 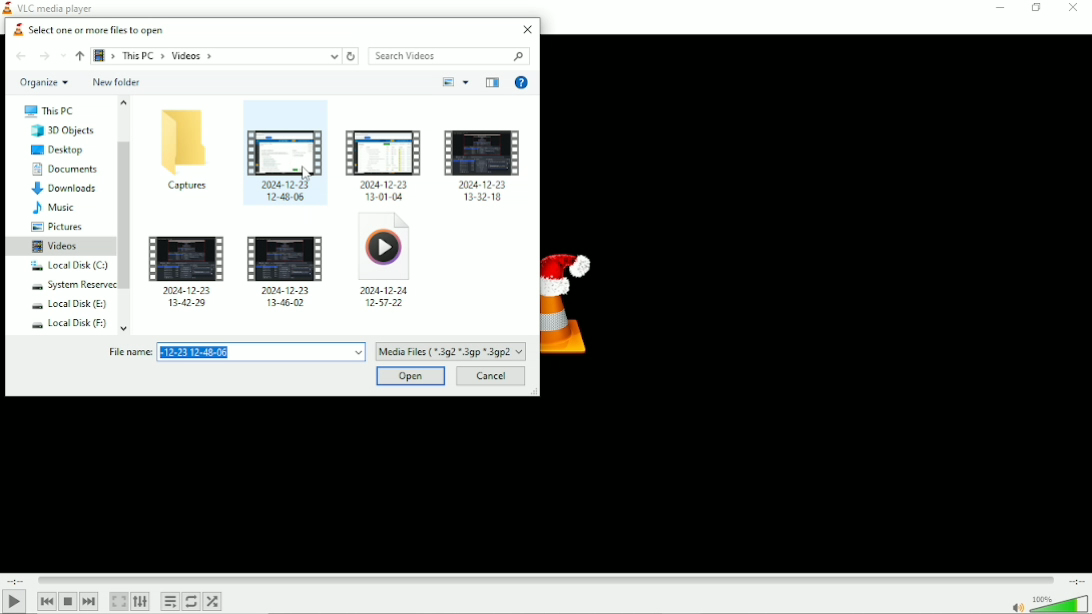 What do you see at coordinates (59, 131) in the screenshot?
I see `3D Objects` at bounding box center [59, 131].